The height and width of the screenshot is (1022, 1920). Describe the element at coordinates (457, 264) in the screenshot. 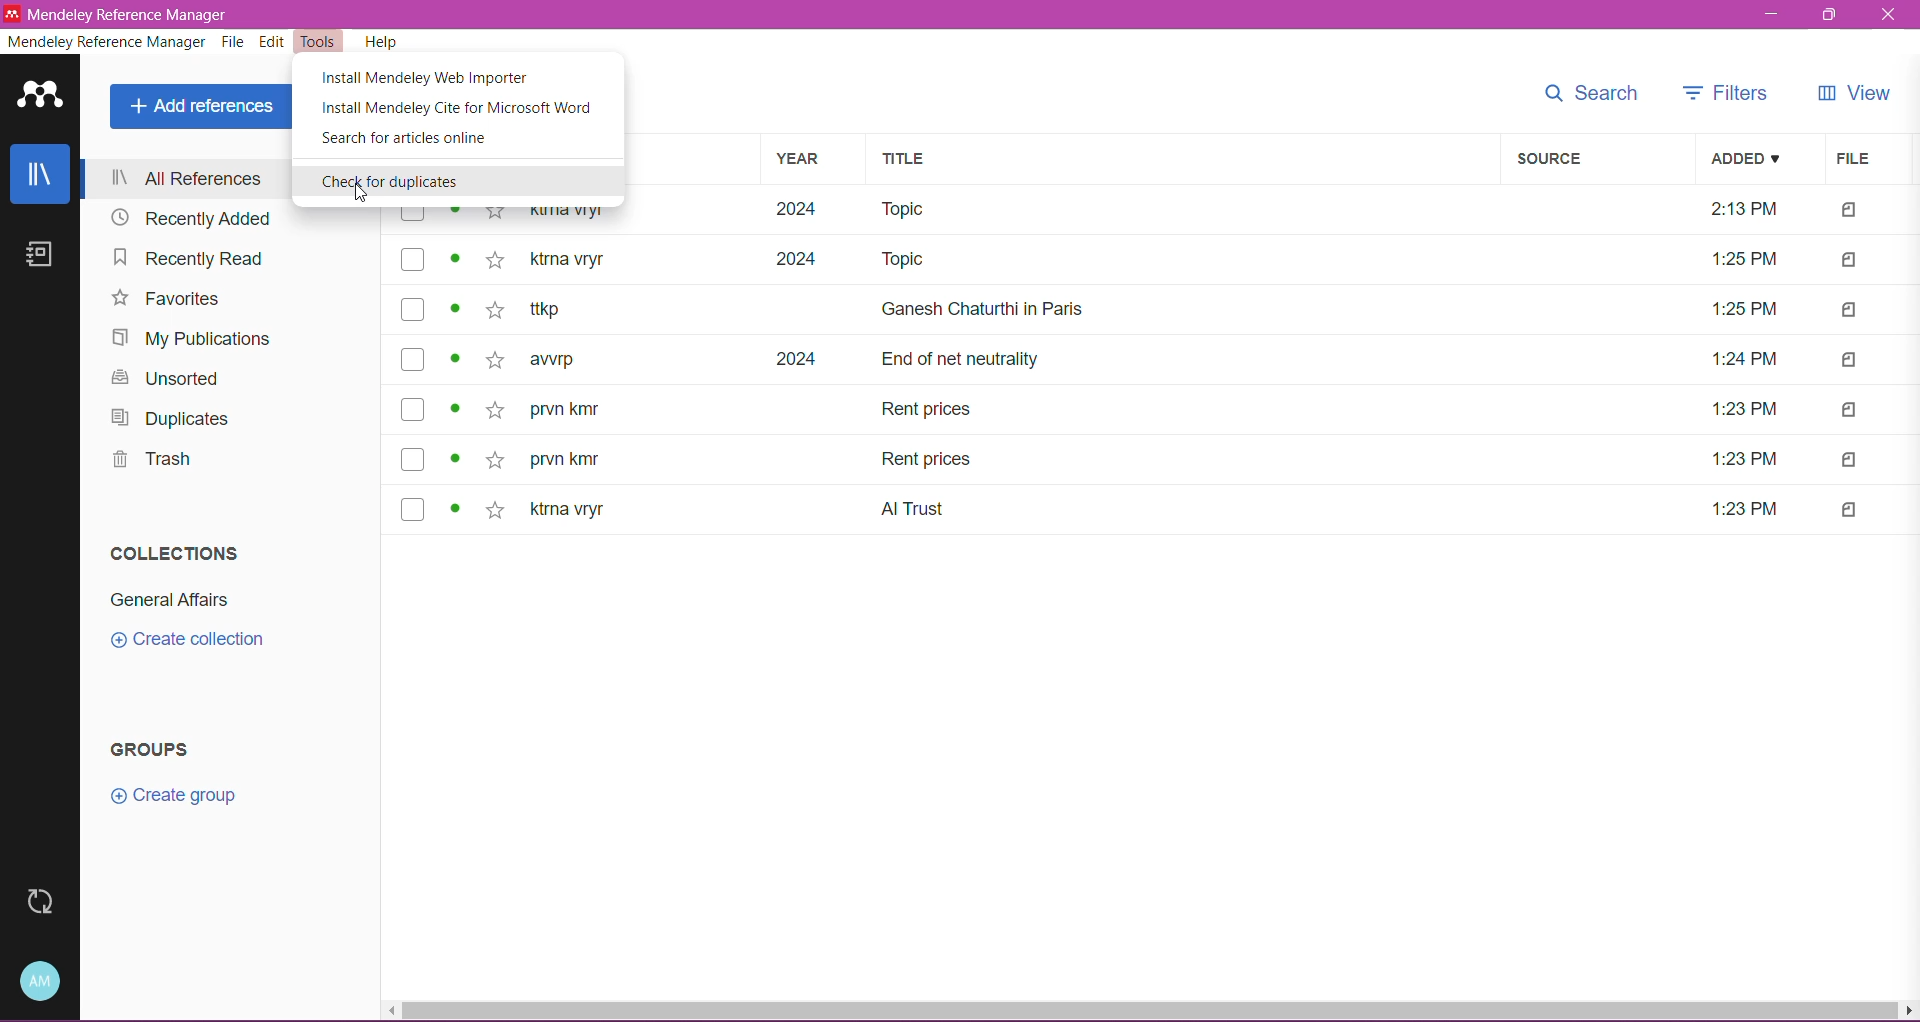

I see `read` at that location.